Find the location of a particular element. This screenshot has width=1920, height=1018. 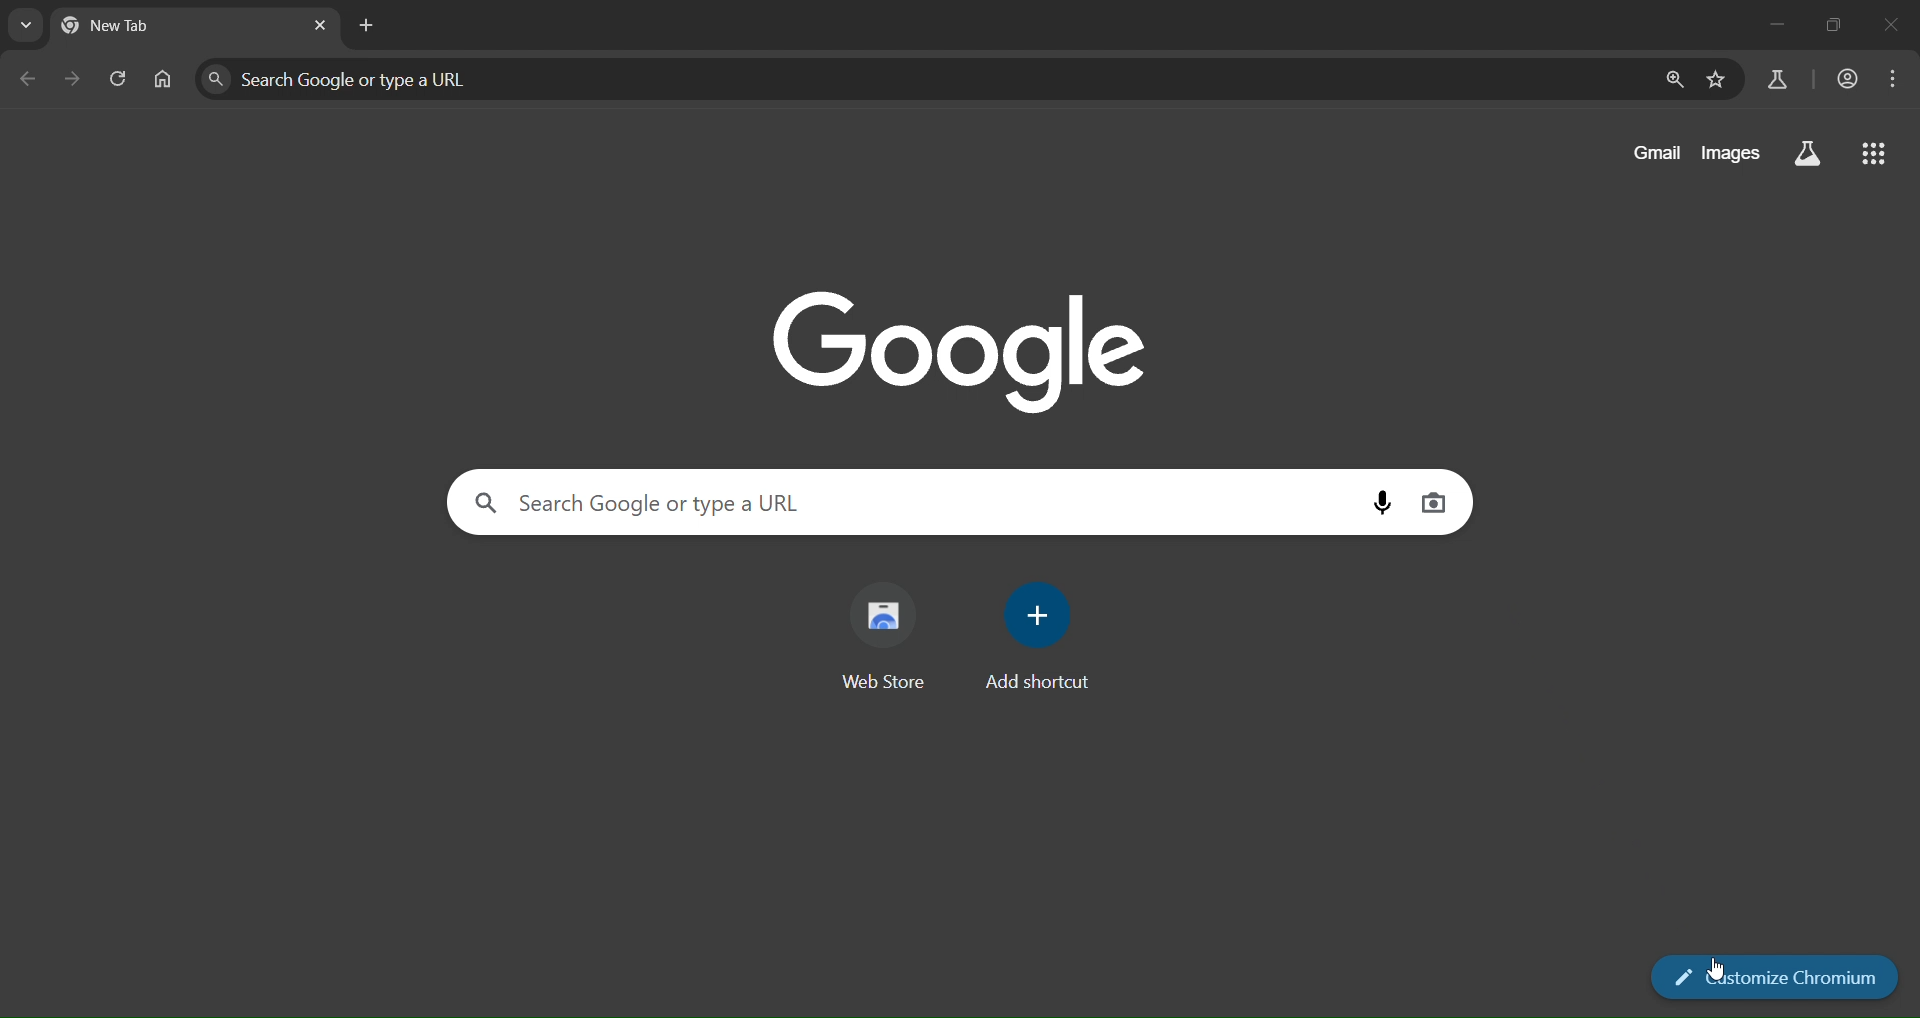

minimize is located at coordinates (1768, 17).